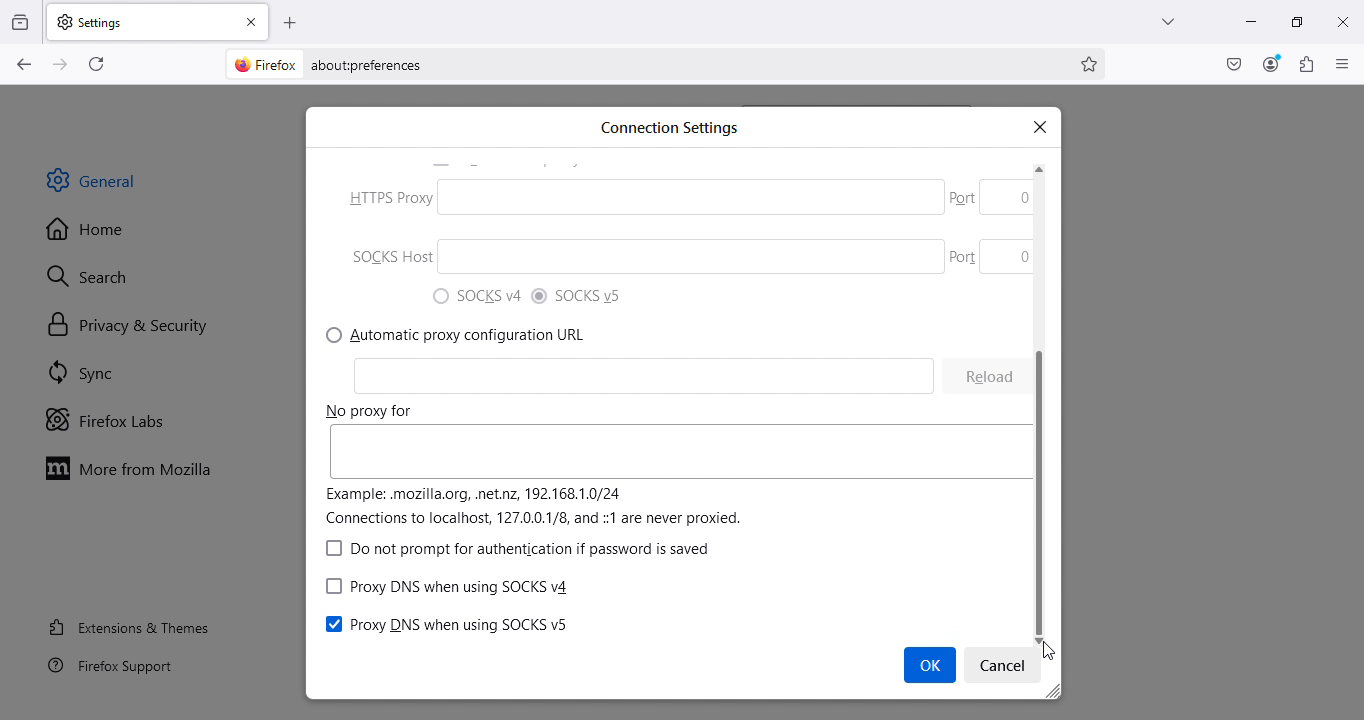 The width and height of the screenshot is (1364, 720). I want to click on Move to Mozilla, so click(134, 467).